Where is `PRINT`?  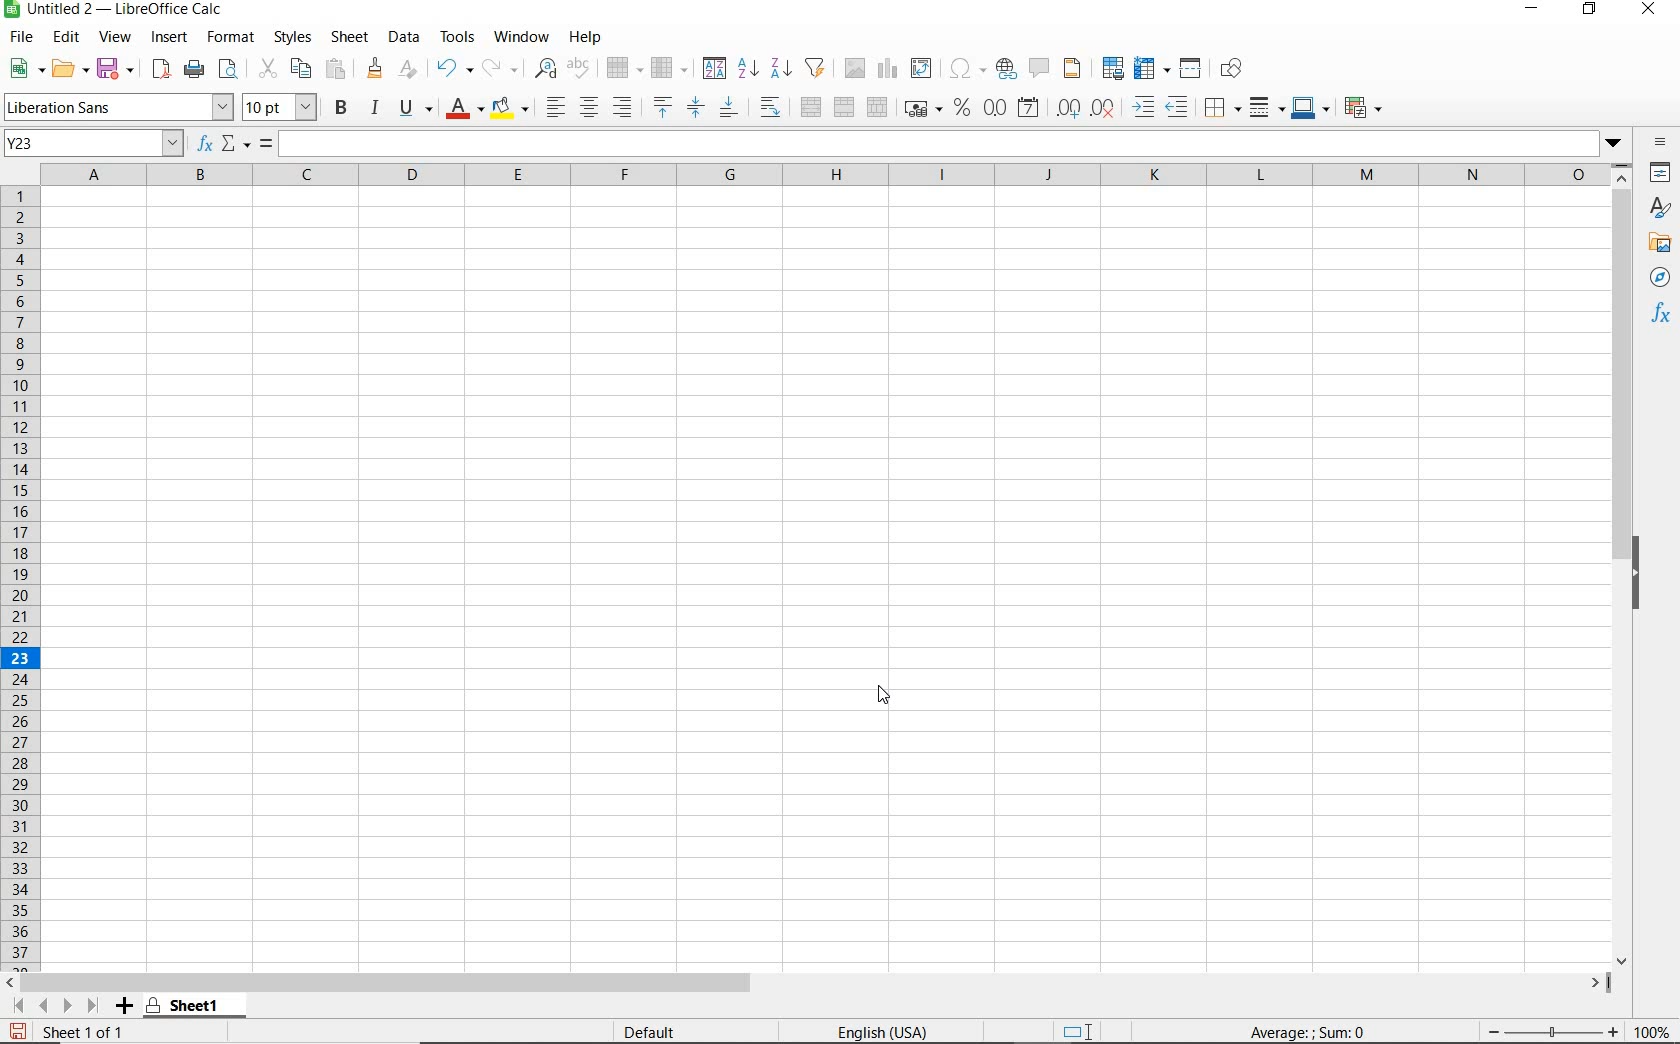
PRINT is located at coordinates (194, 70).